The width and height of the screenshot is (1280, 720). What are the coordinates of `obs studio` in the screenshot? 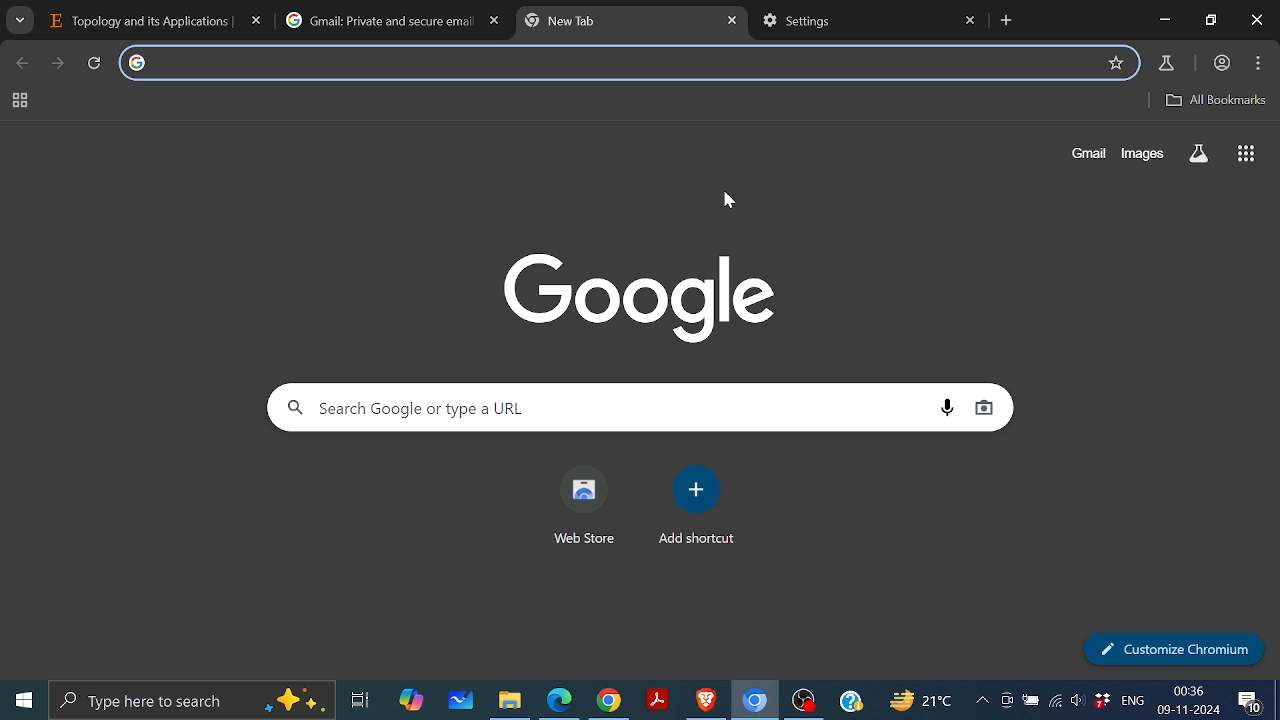 It's located at (805, 701).